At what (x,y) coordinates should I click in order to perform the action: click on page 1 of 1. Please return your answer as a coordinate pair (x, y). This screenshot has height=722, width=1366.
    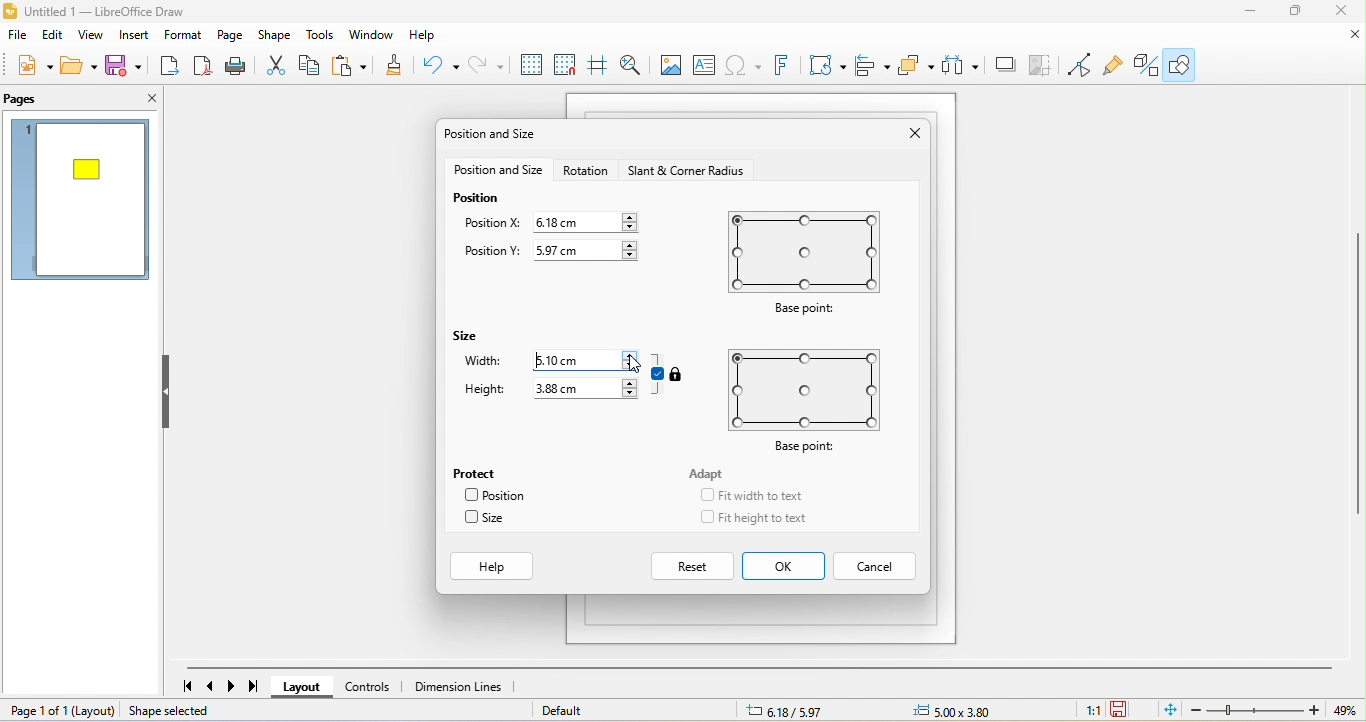
    Looking at the image, I should click on (61, 711).